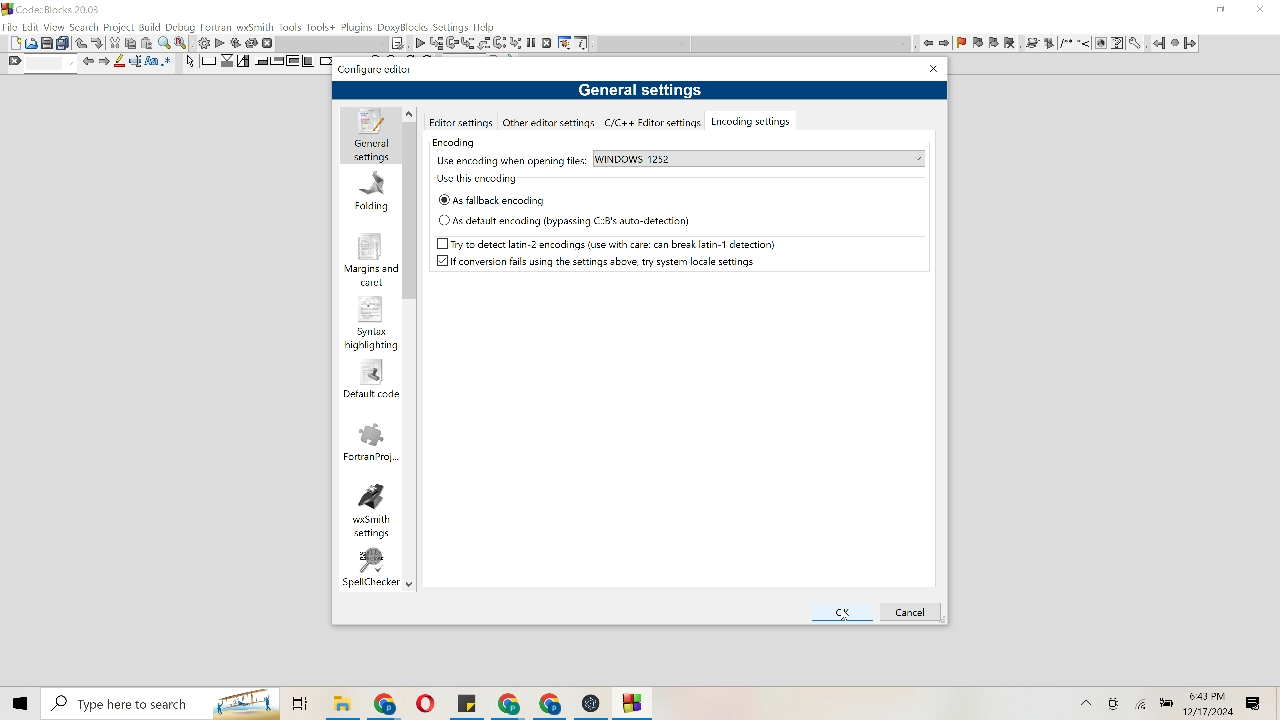 This screenshot has height=720, width=1280. Describe the element at coordinates (159, 704) in the screenshot. I see `Search bar` at that location.